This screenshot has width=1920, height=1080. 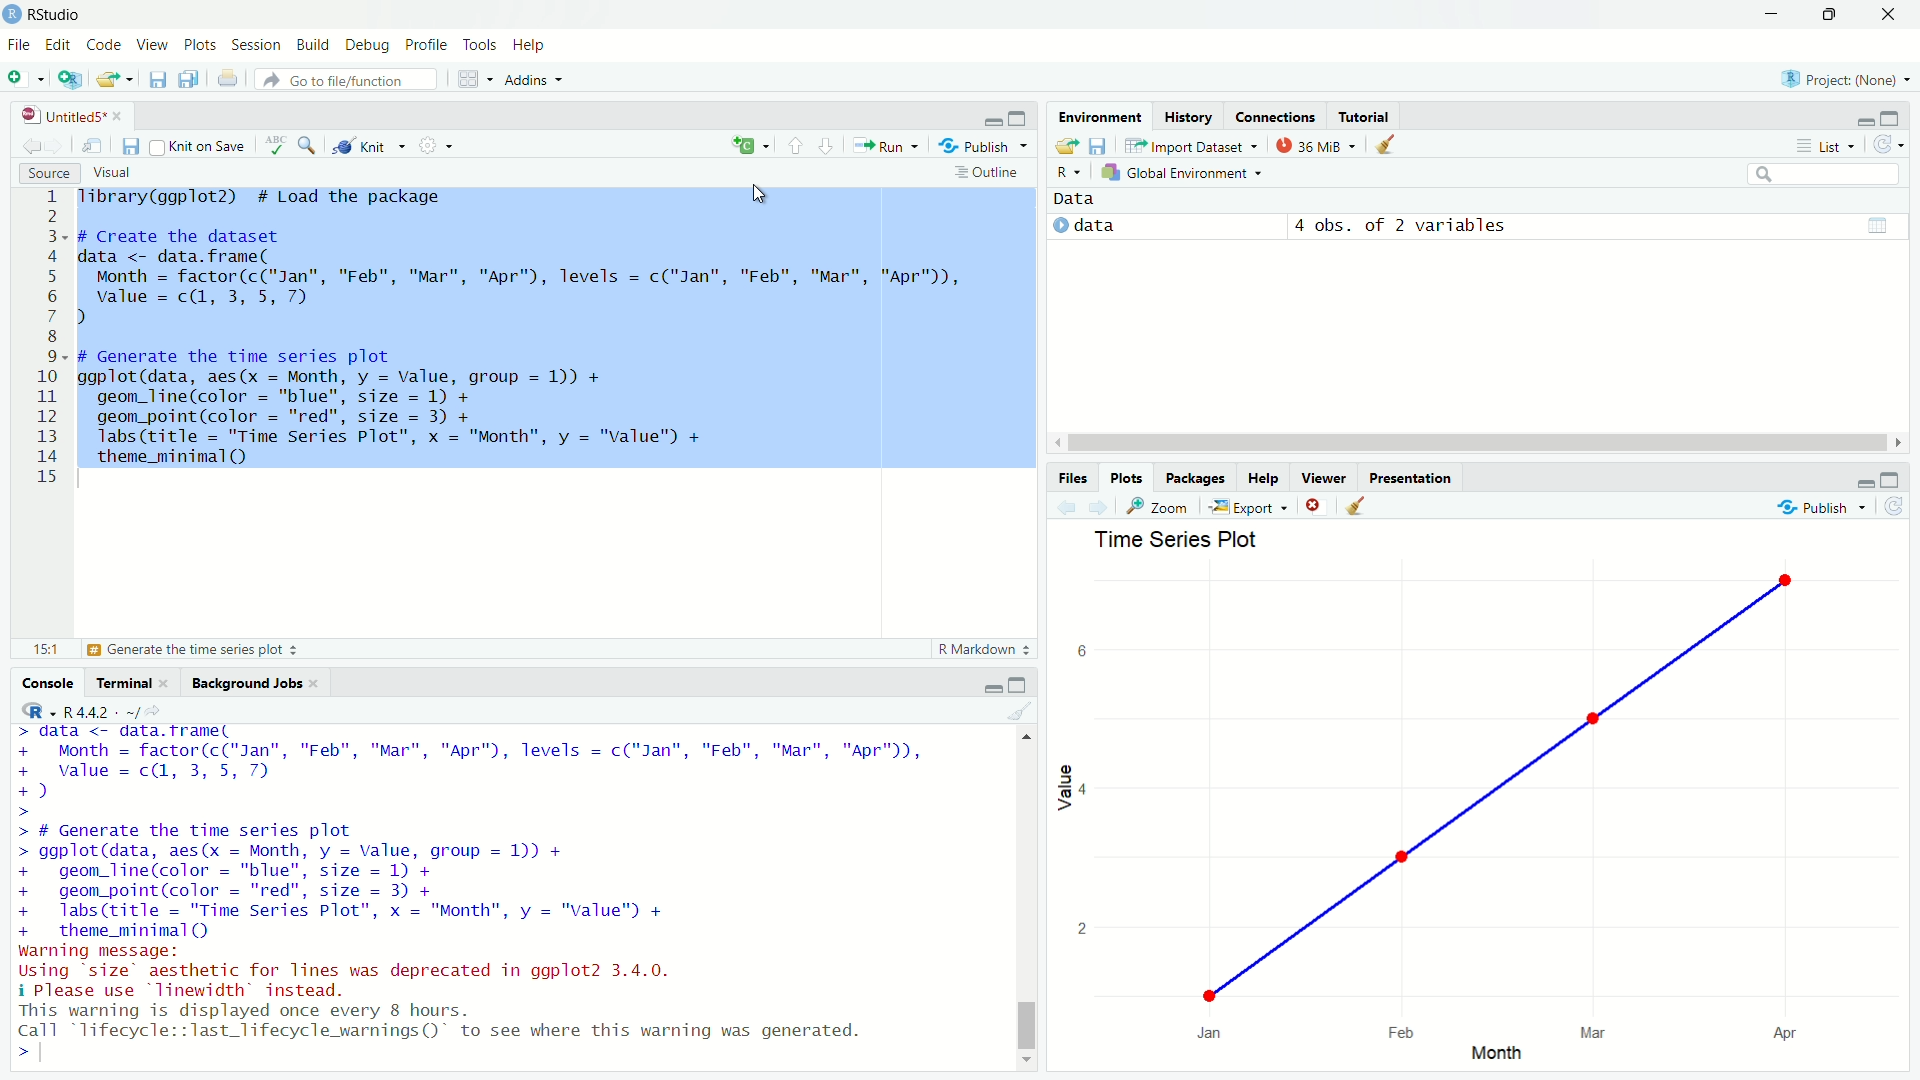 What do you see at coordinates (1096, 115) in the screenshot?
I see `environment` at bounding box center [1096, 115].